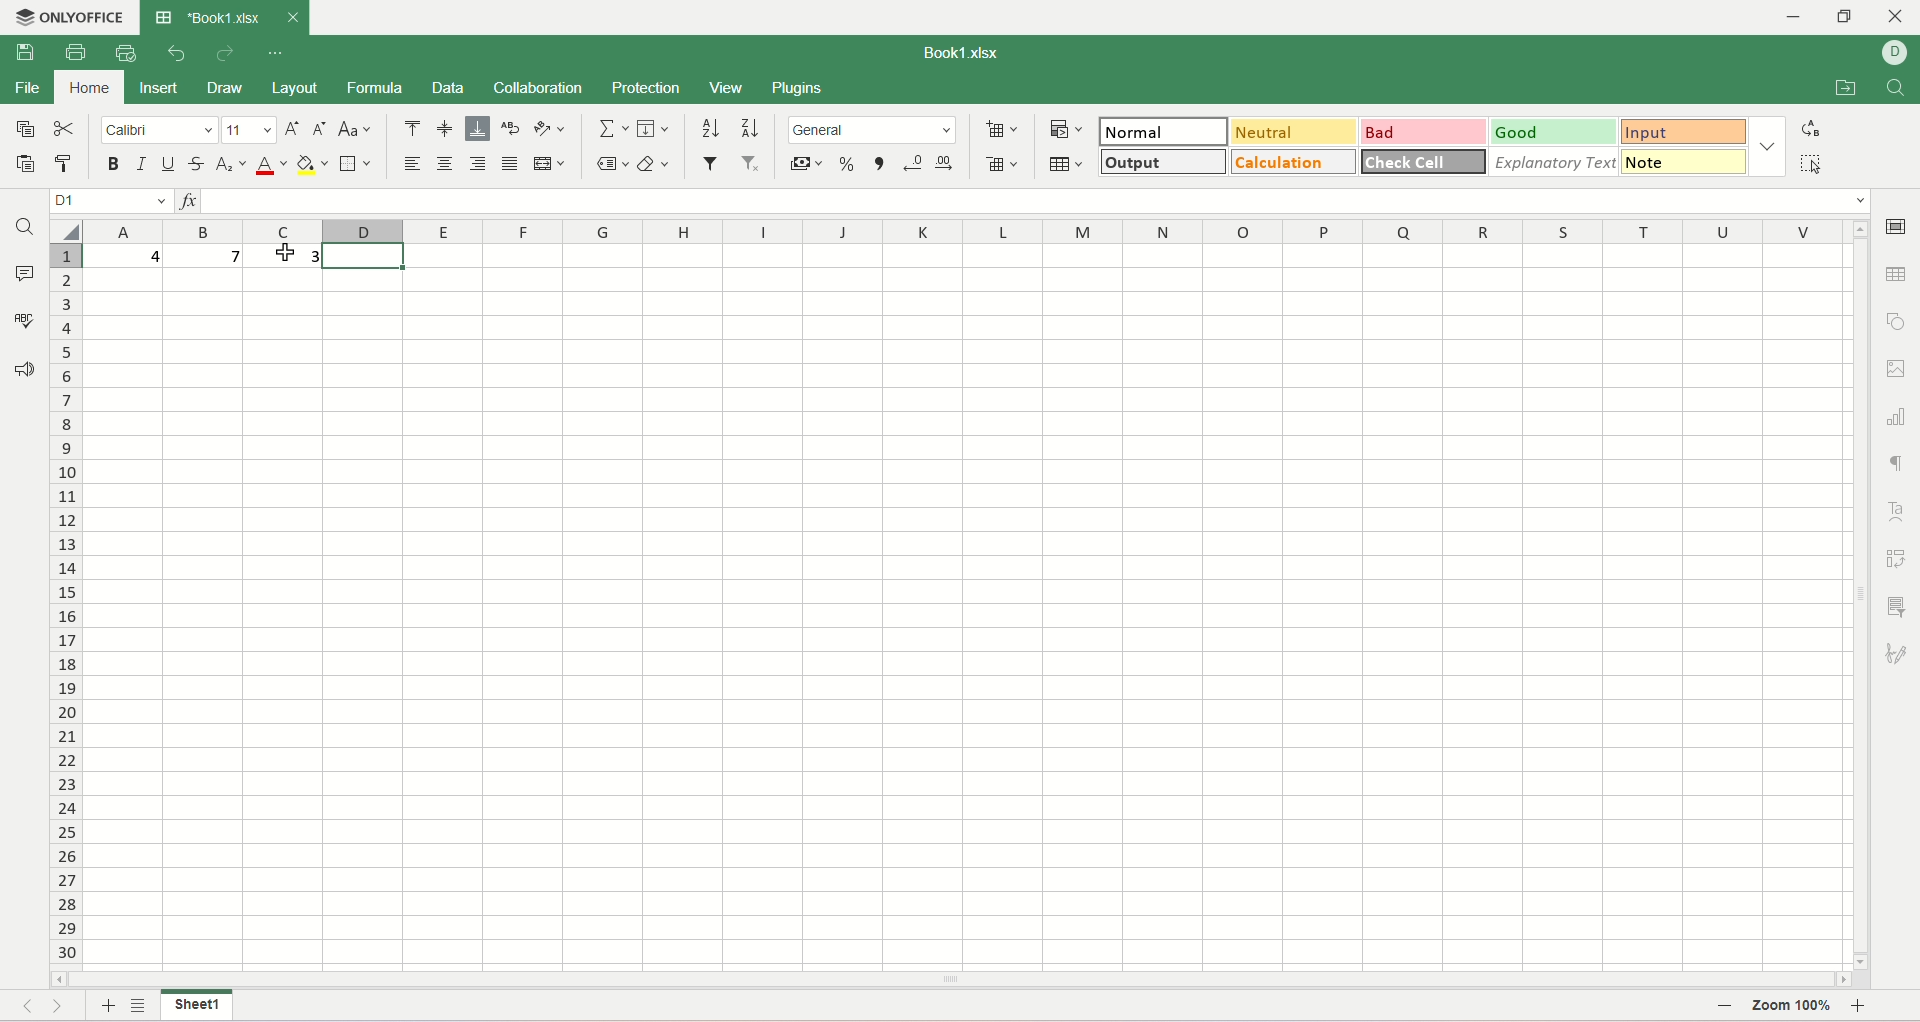 The image size is (1920, 1022). I want to click on layout, so click(293, 87).